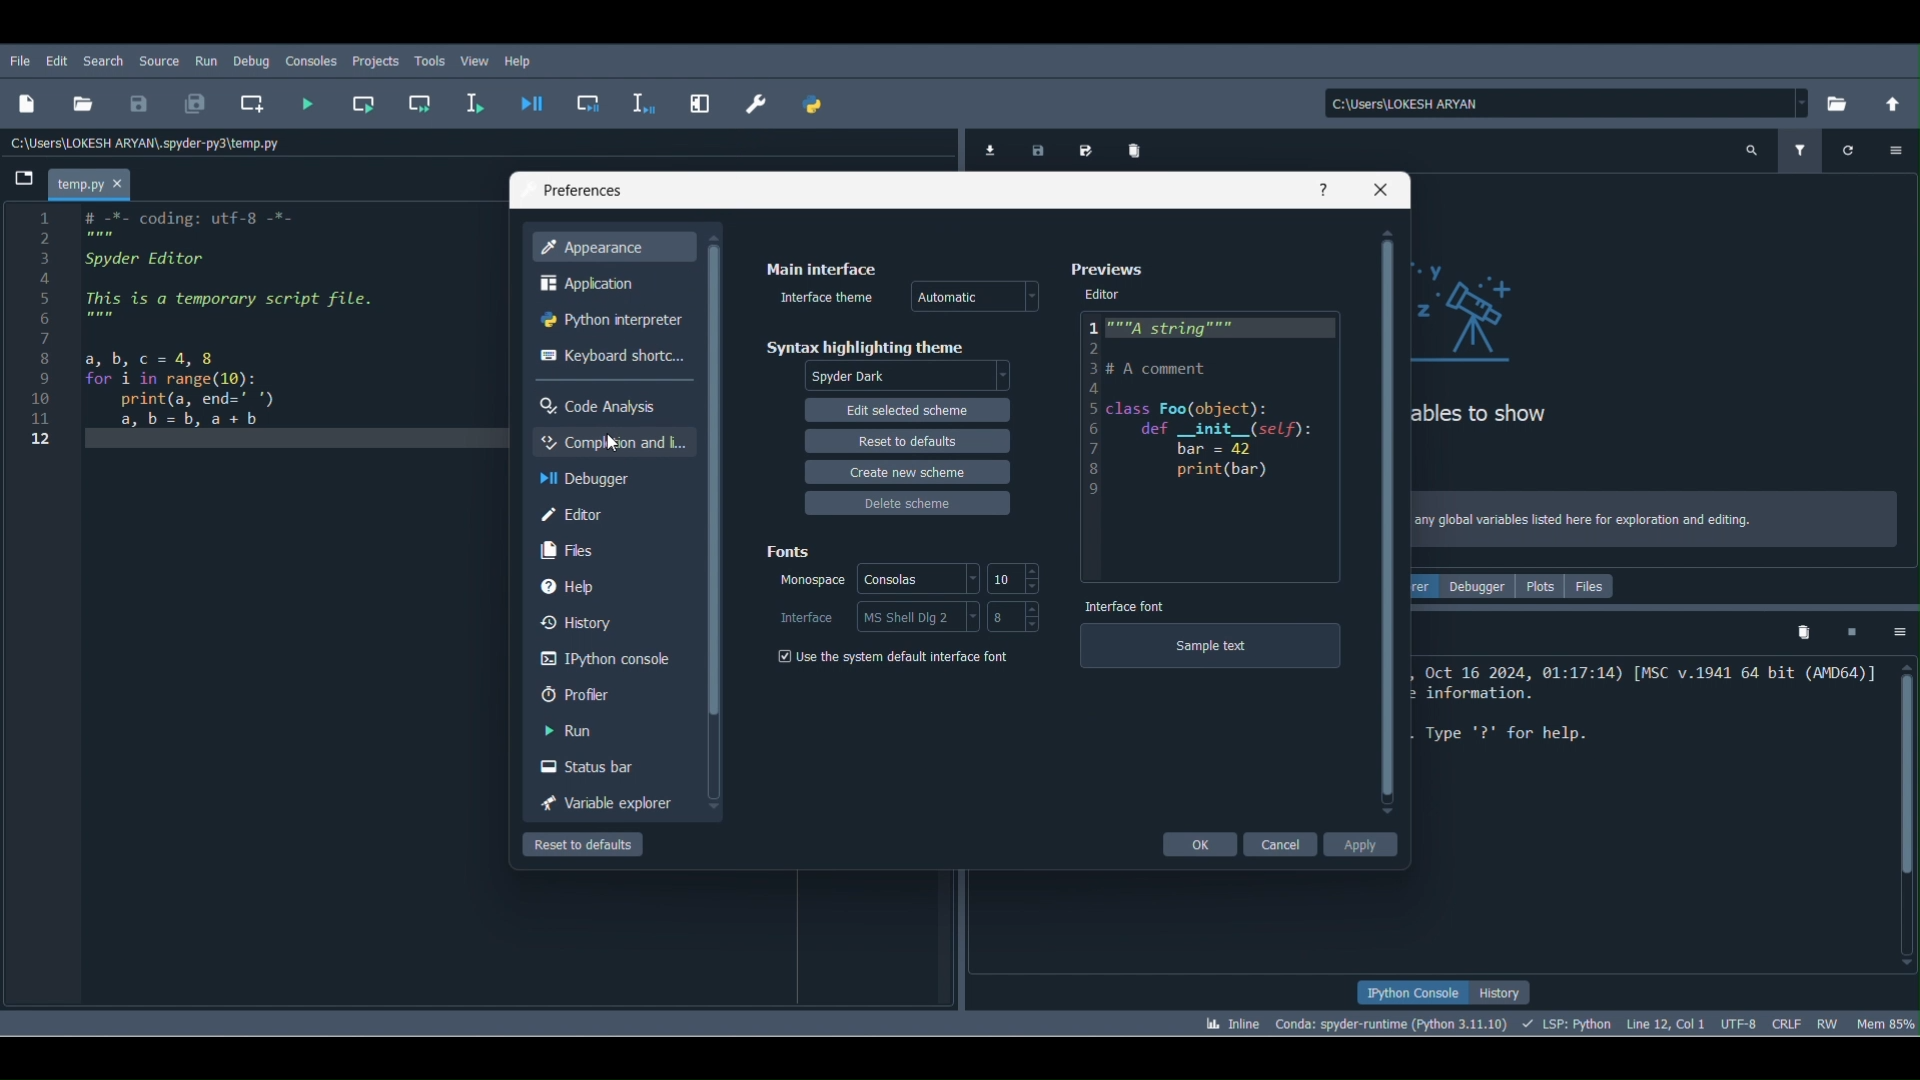 The height and width of the screenshot is (1080, 1920). Describe the element at coordinates (582, 621) in the screenshot. I see `History` at that location.